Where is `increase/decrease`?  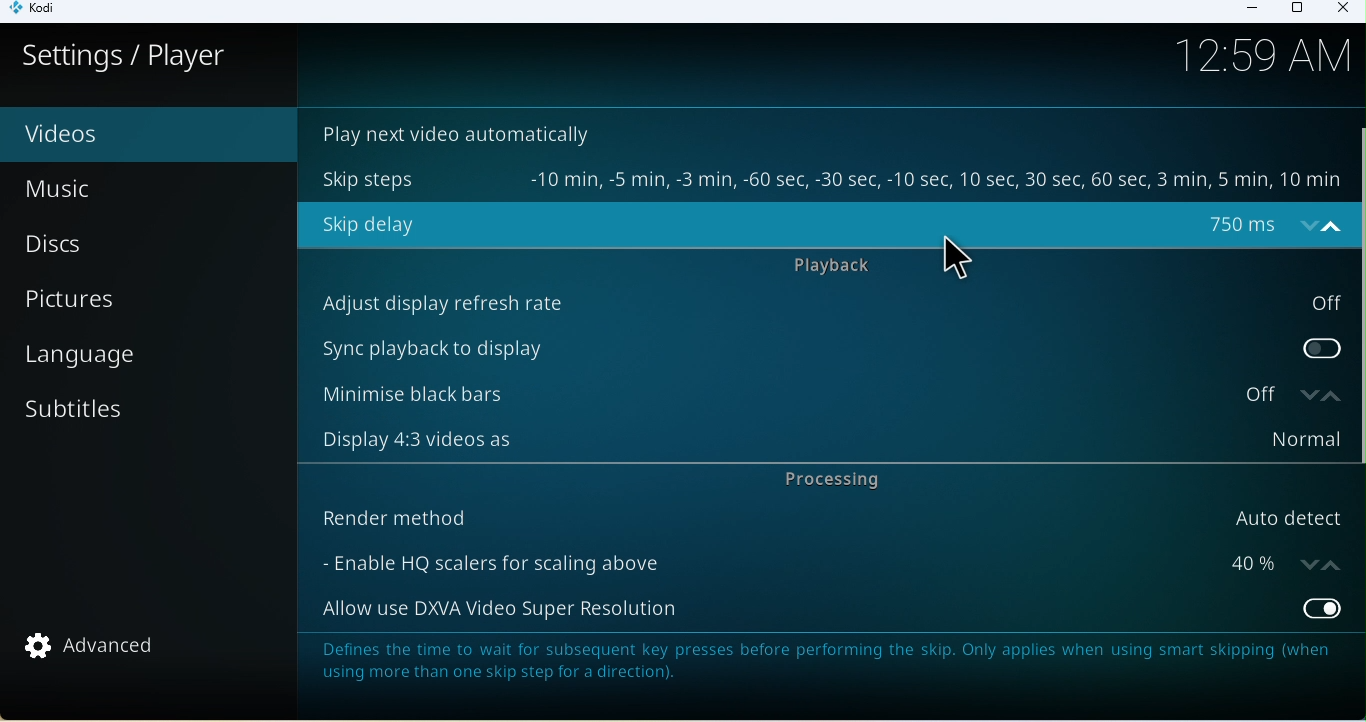 increase/decrease is located at coordinates (1318, 396).